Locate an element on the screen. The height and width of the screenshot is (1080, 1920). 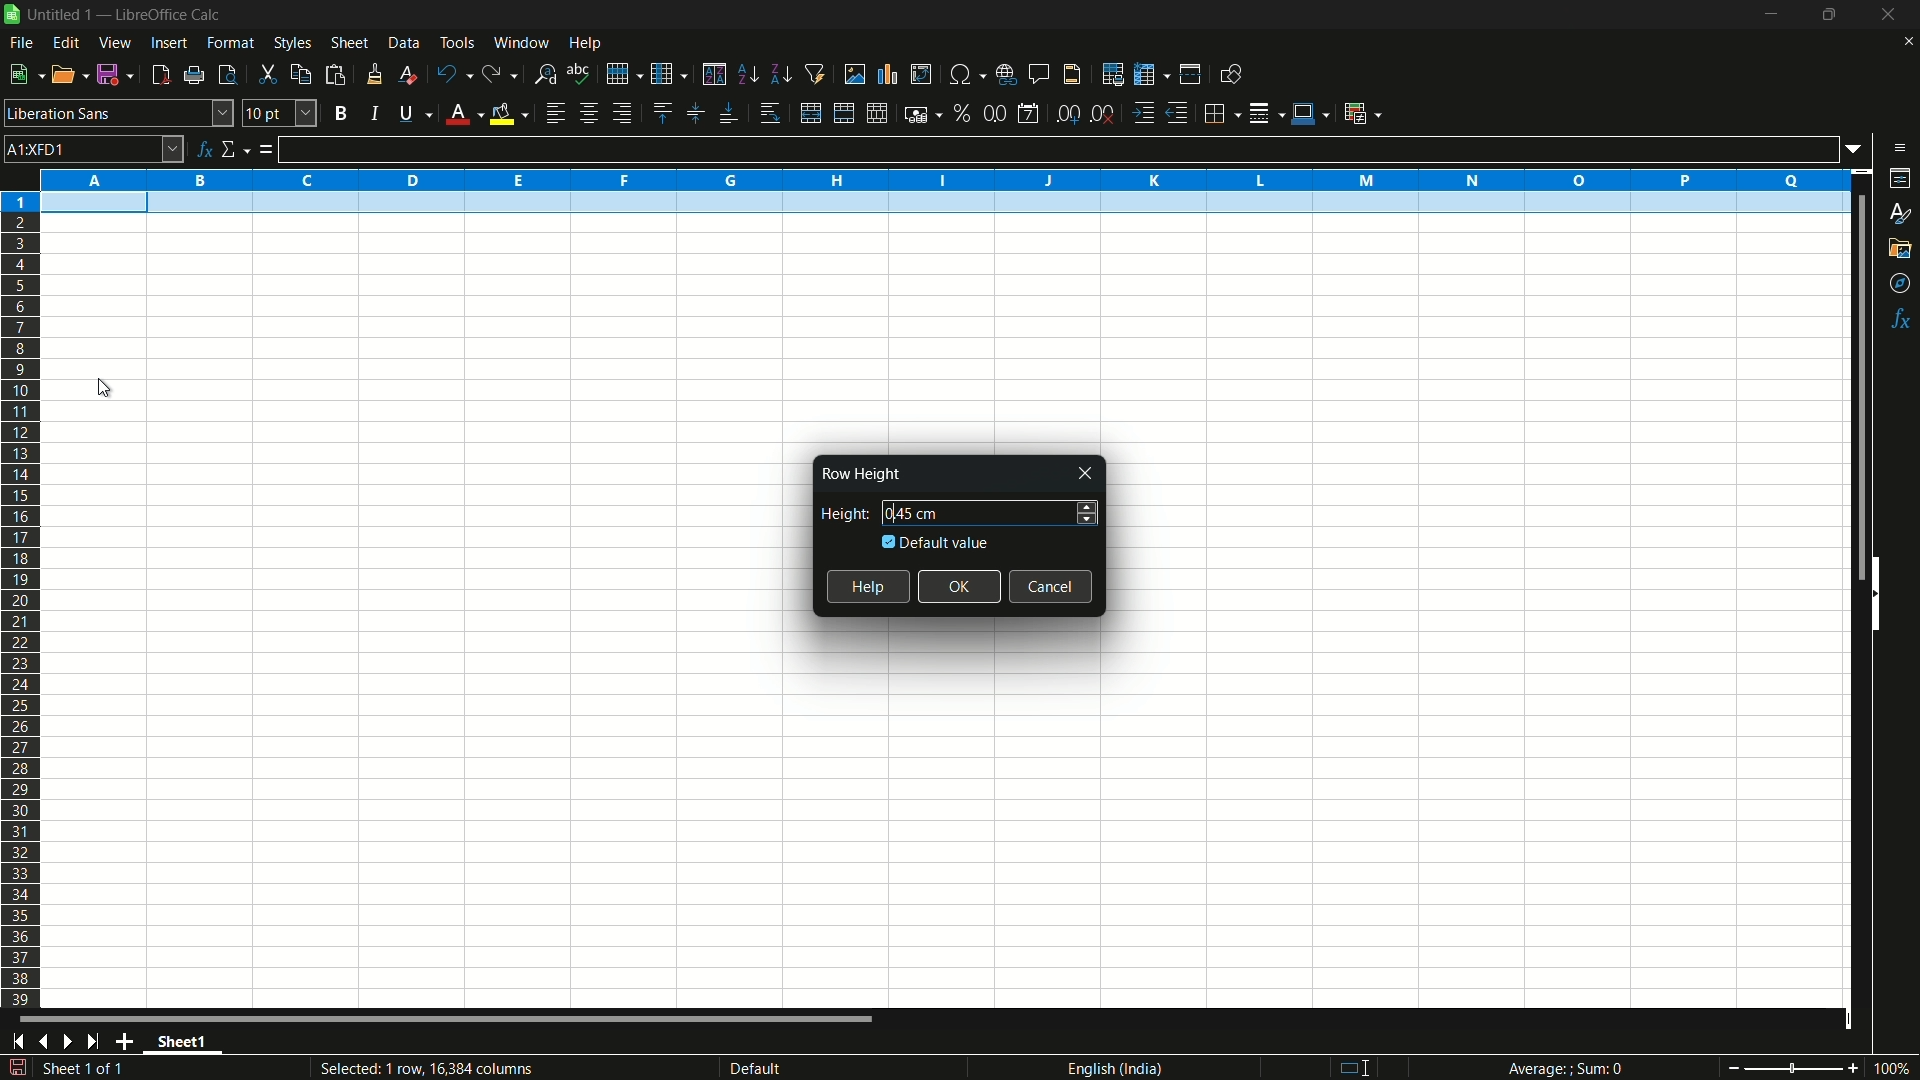
split window is located at coordinates (1190, 75).